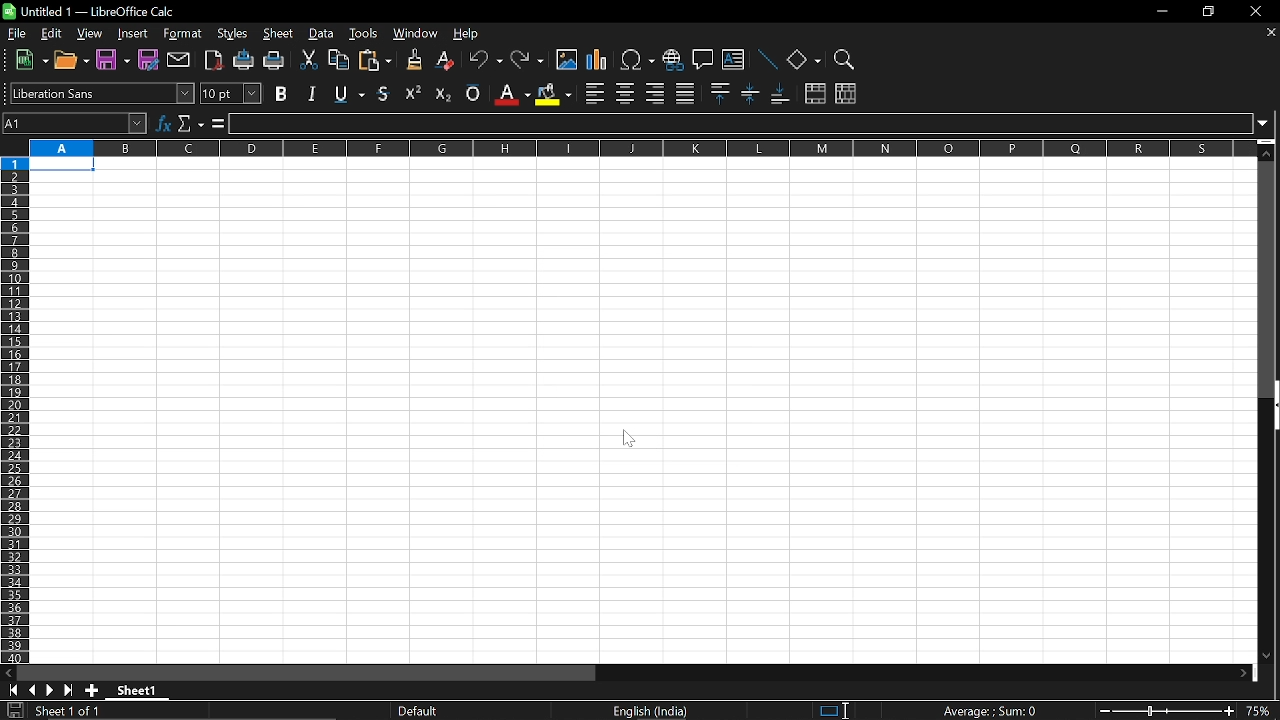 This screenshot has width=1280, height=720. What do you see at coordinates (446, 61) in the screenshot?
I see `eraser` at bounding box center [446, 61].